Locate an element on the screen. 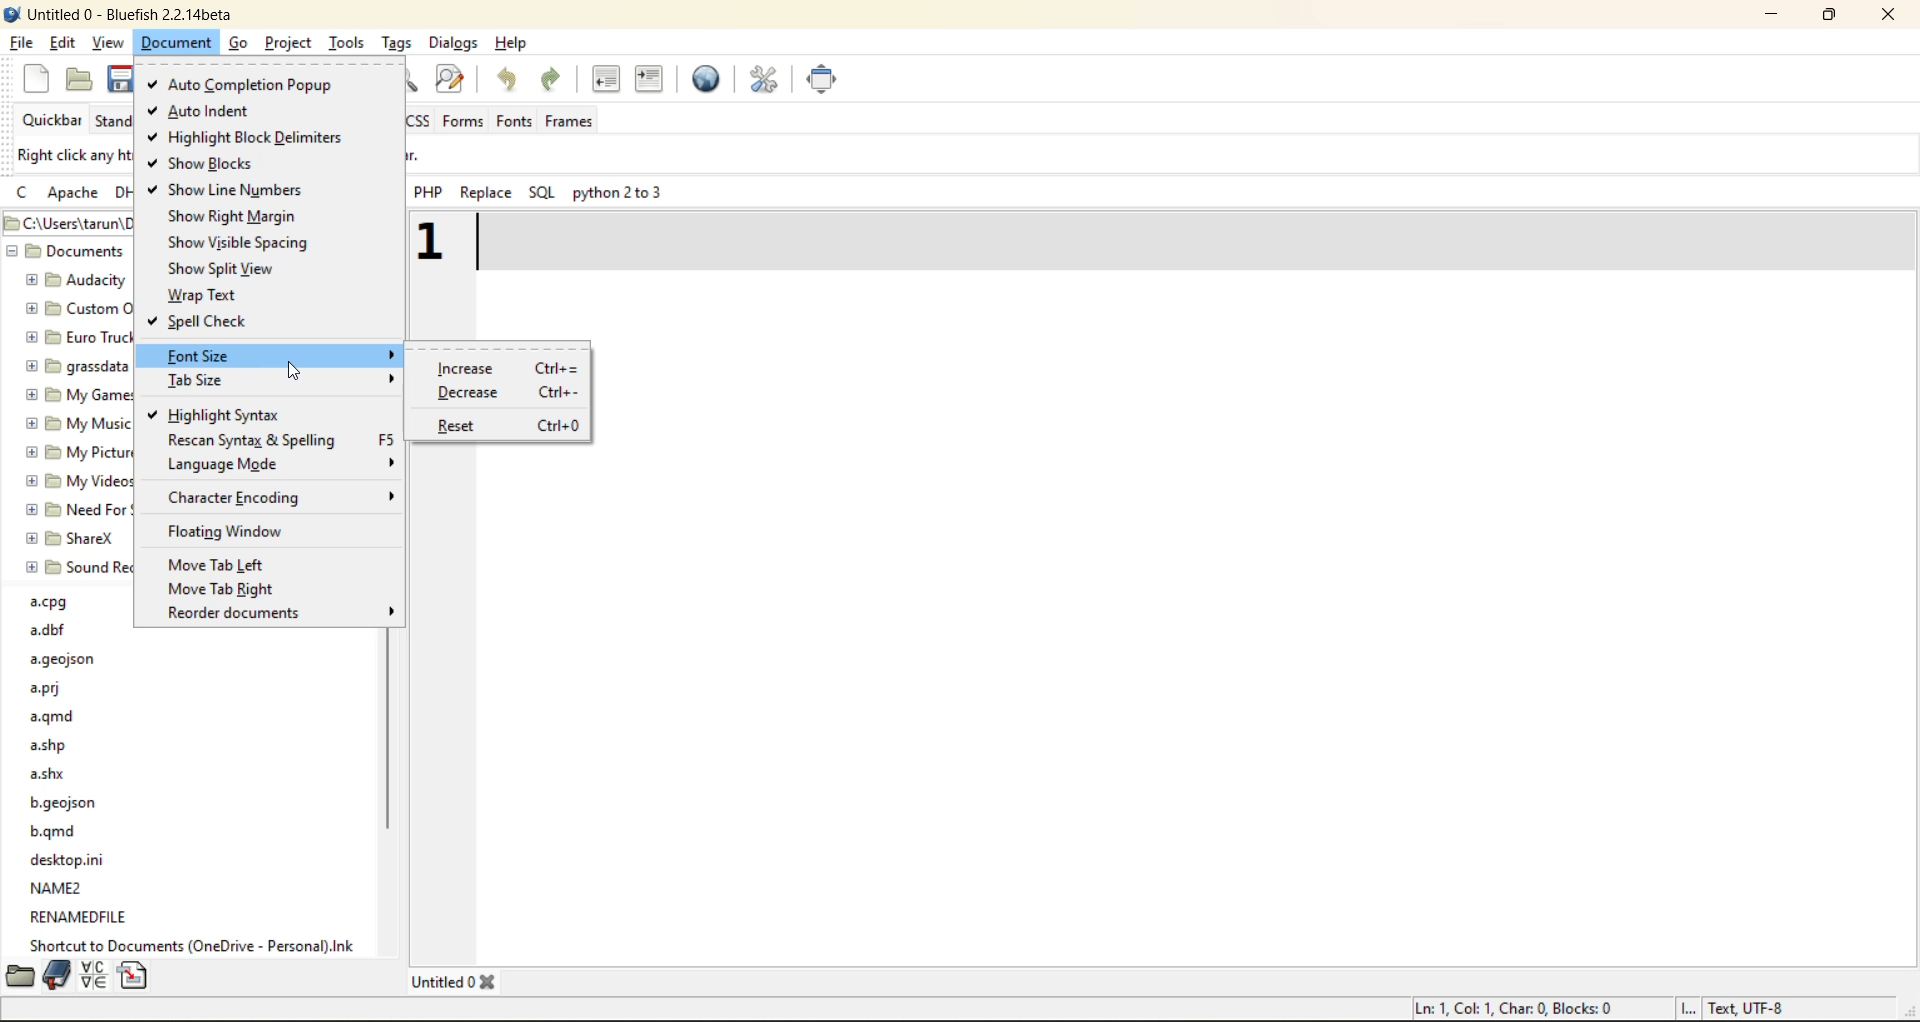  tags is located at coordinates (399, 41).